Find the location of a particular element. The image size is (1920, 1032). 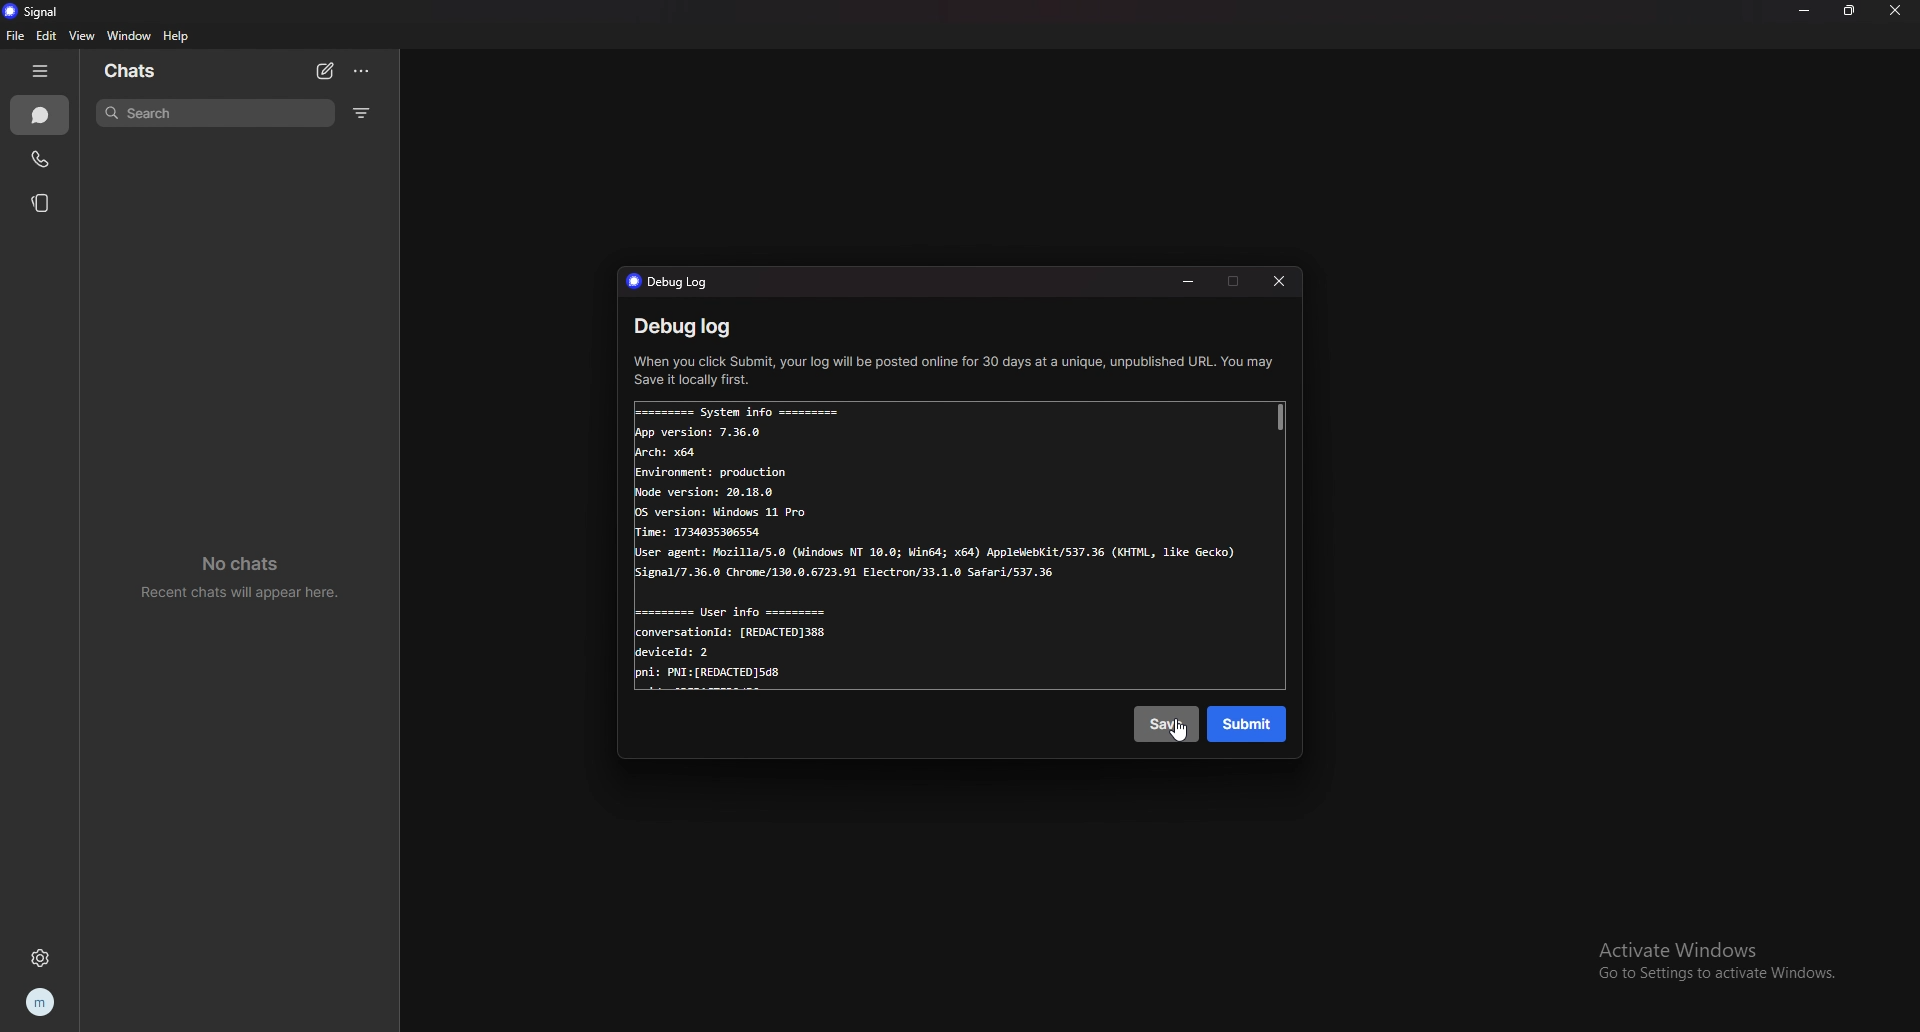

scroll bar is located at coordinates (1283, 417).